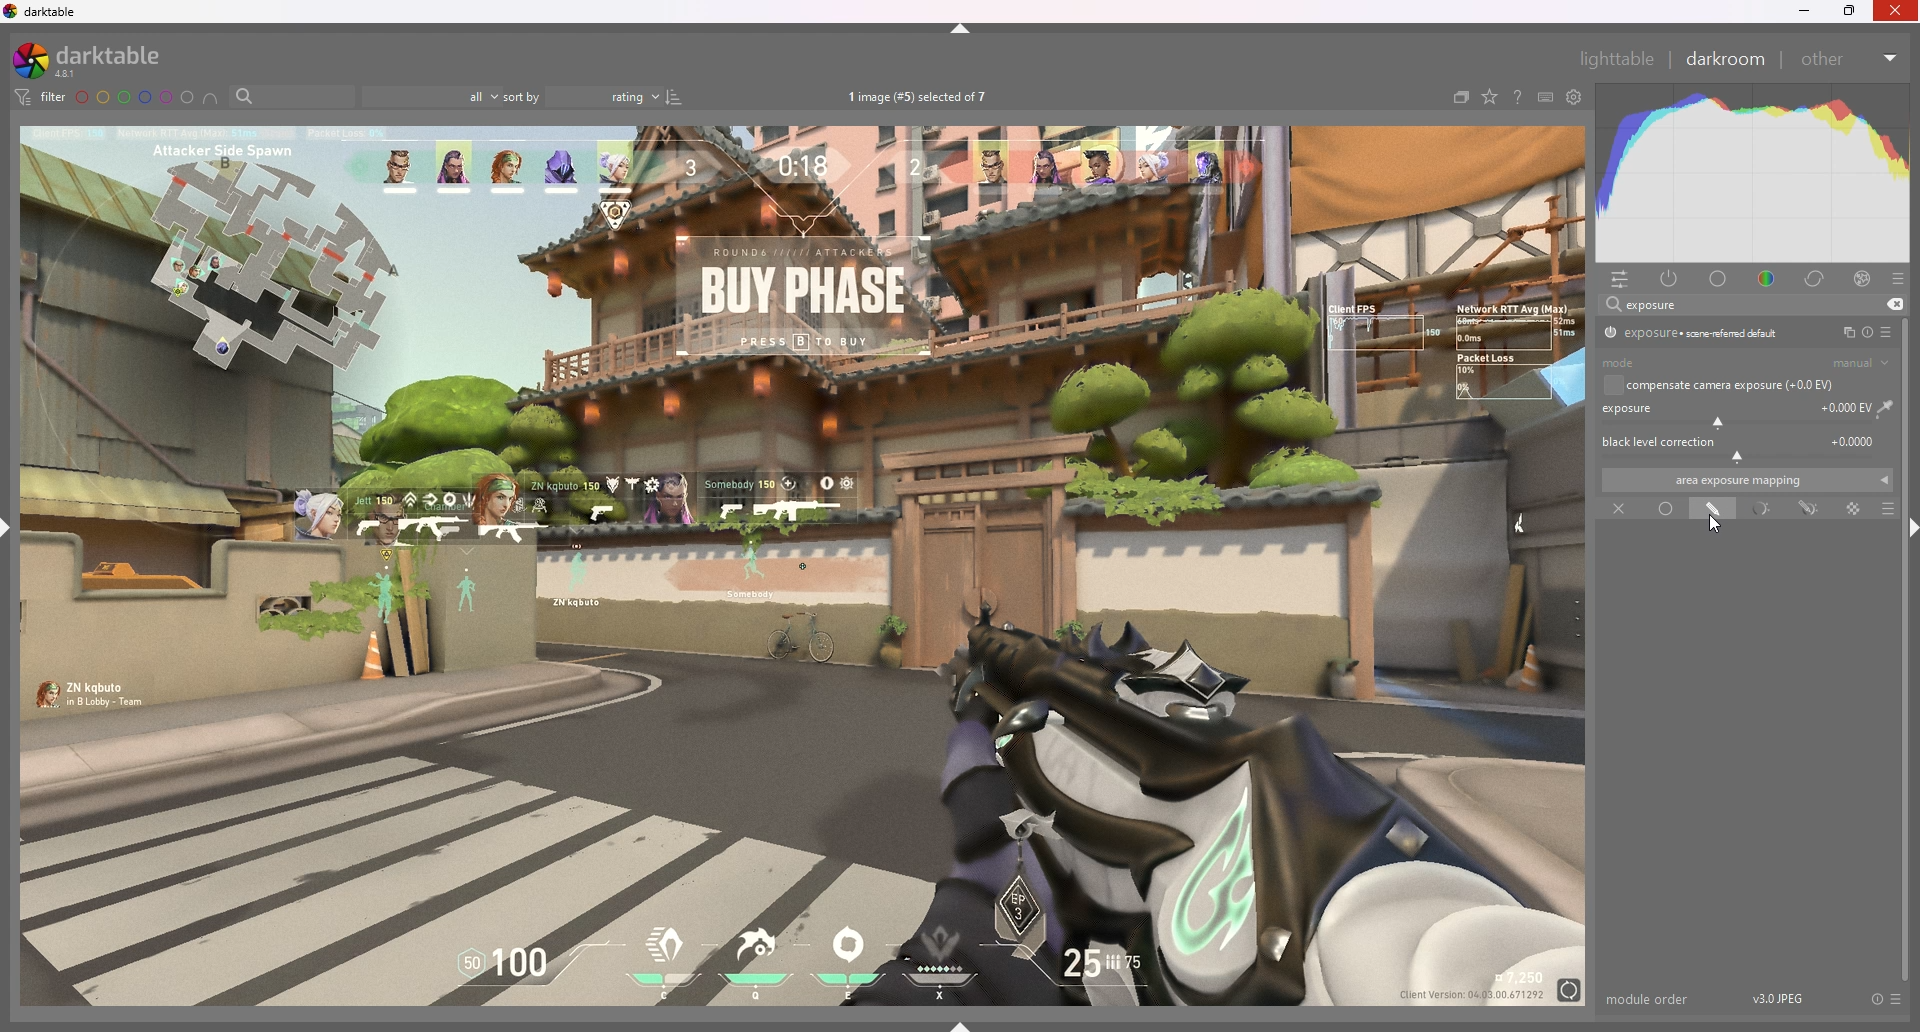 This screenshot has width=1920, height=1032. I want to click on compensate camera exposure, so click(1730, 385).